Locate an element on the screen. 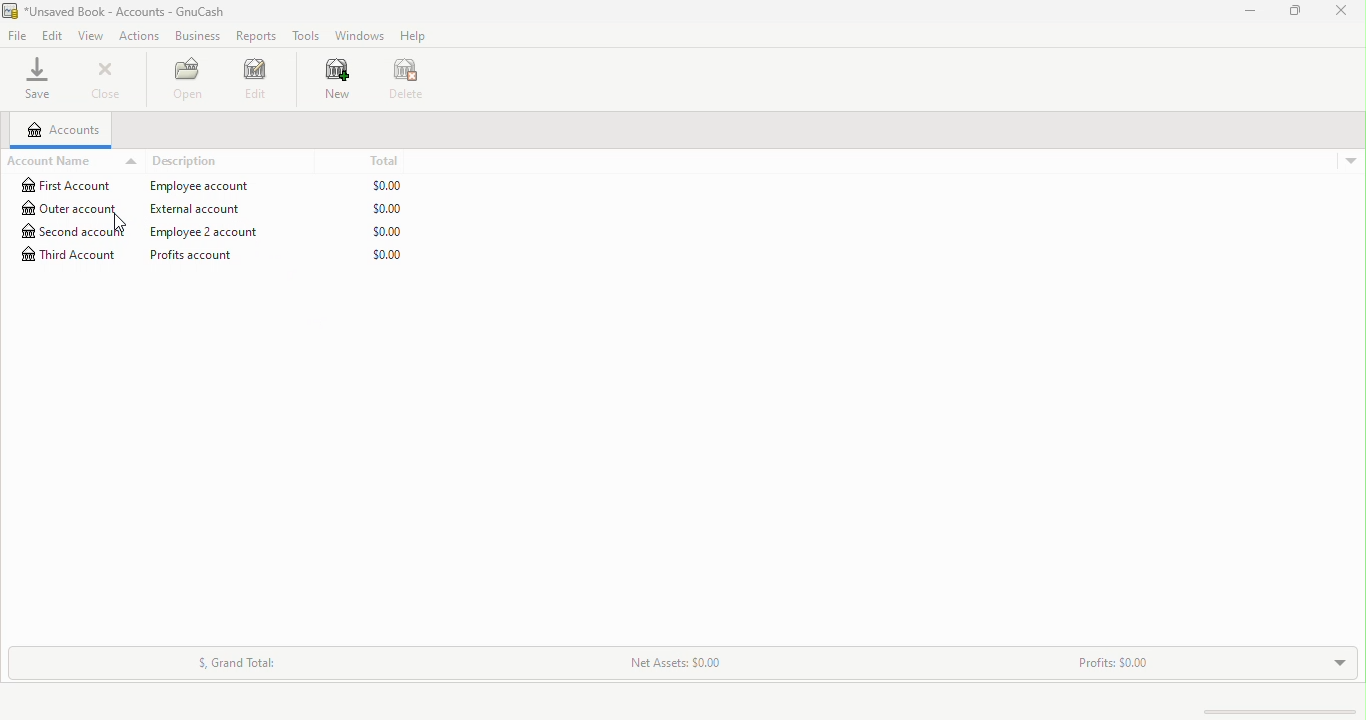  View is located at coordinates (92, 35).